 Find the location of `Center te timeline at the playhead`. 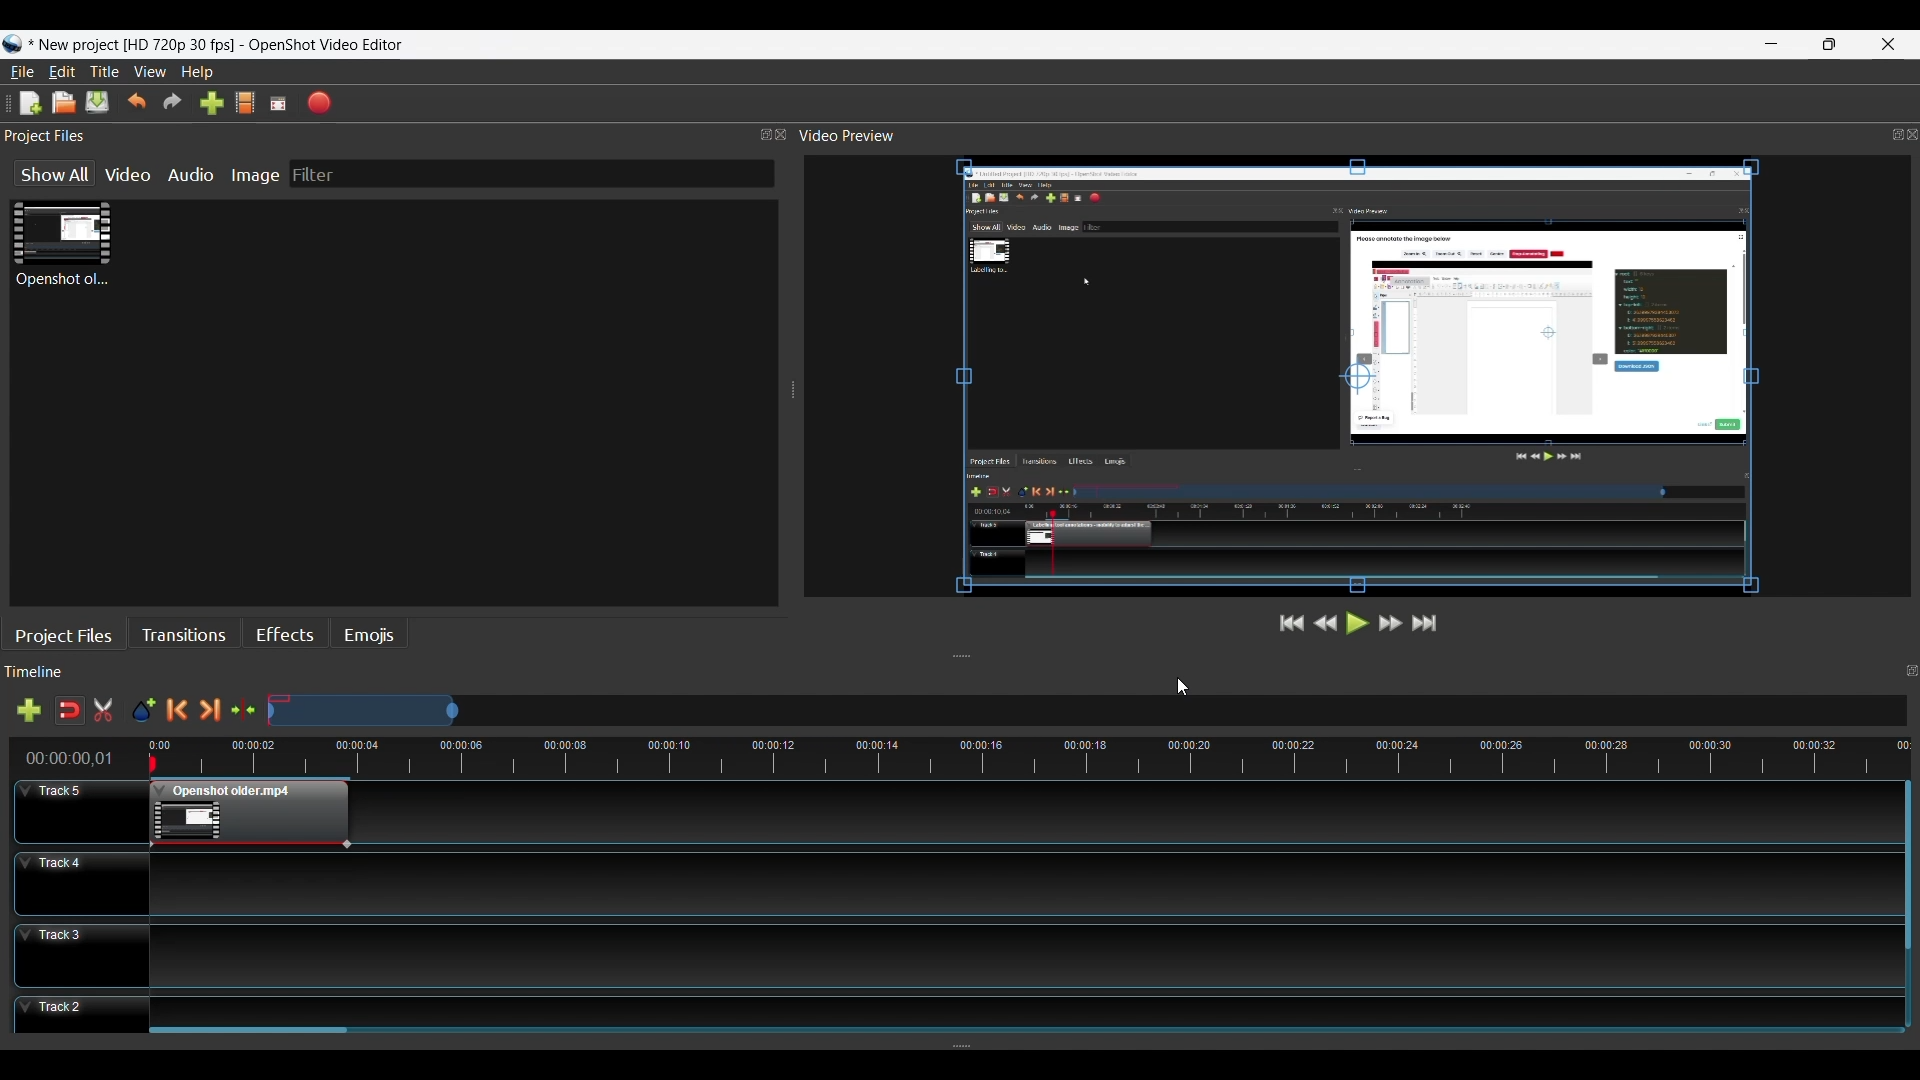

Center te timeline at the playhead is located at coordinates (244, 711).